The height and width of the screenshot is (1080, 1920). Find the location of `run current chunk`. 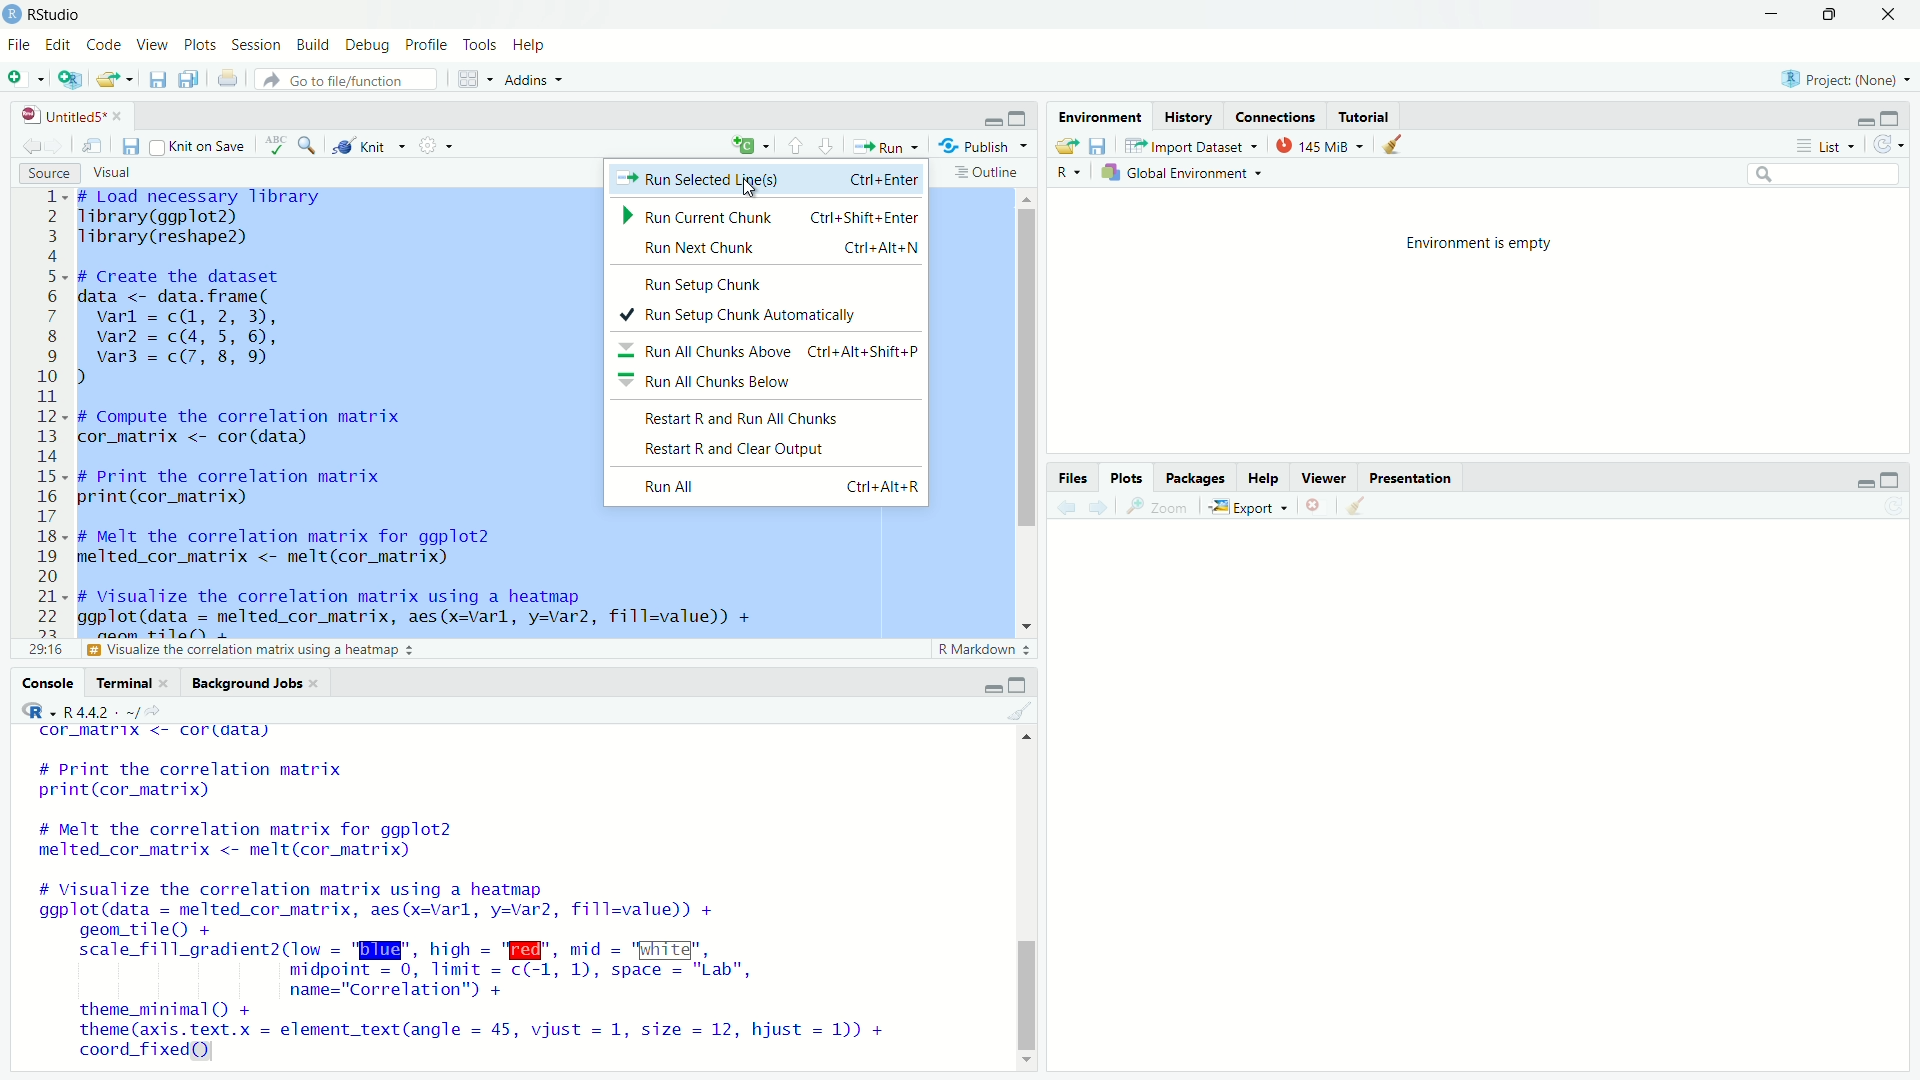

run current chunk is located at coordinates (766, 214).